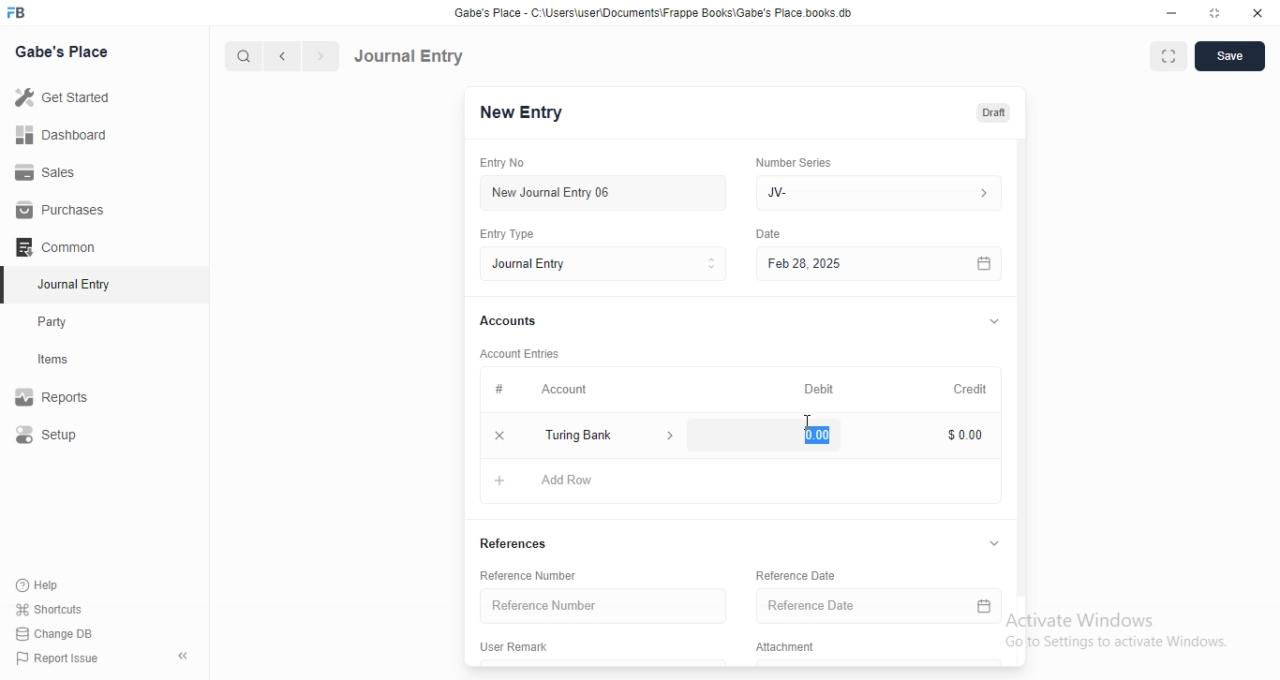 This screenshot has width=1280, height=680. I want to click on Reports, so click(65, 399).